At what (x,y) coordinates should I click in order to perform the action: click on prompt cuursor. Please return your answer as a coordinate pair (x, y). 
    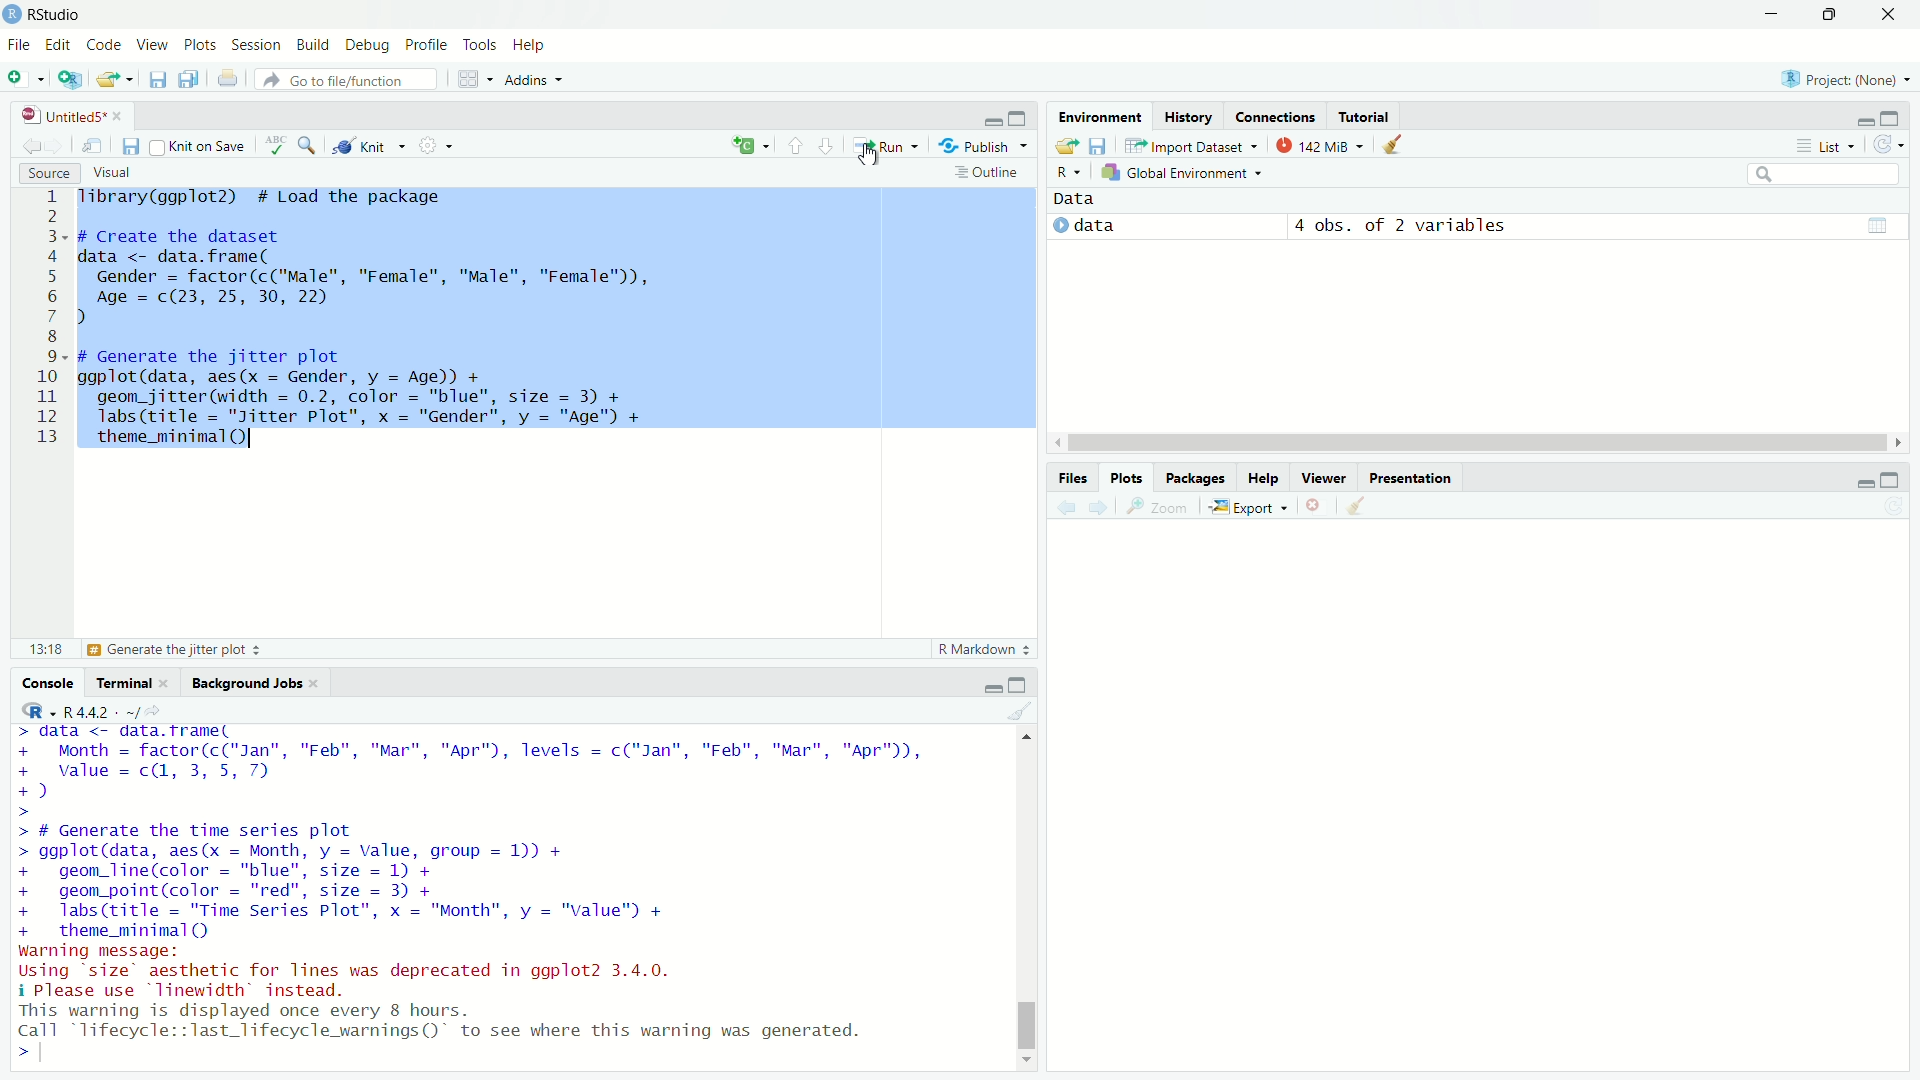
    Looking at the image, I should click on (20, 812).